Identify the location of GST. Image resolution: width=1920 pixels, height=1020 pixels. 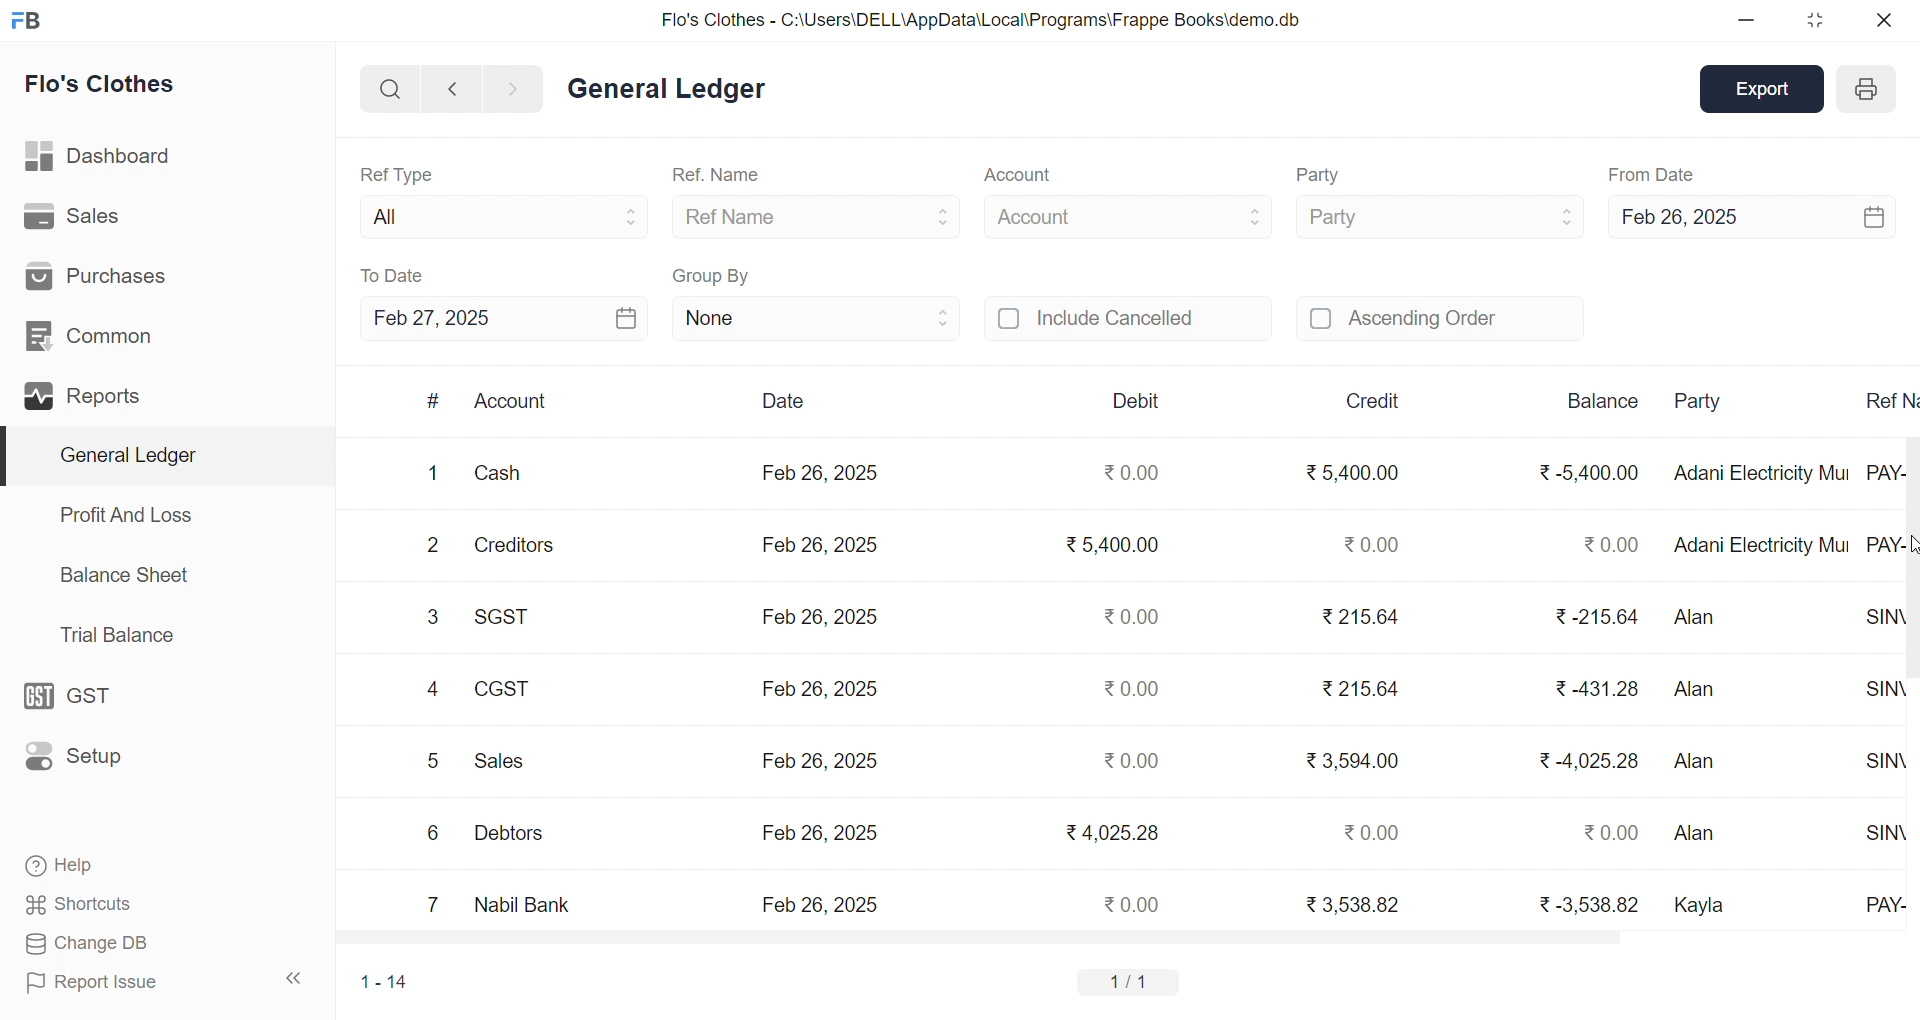
(78, 691).